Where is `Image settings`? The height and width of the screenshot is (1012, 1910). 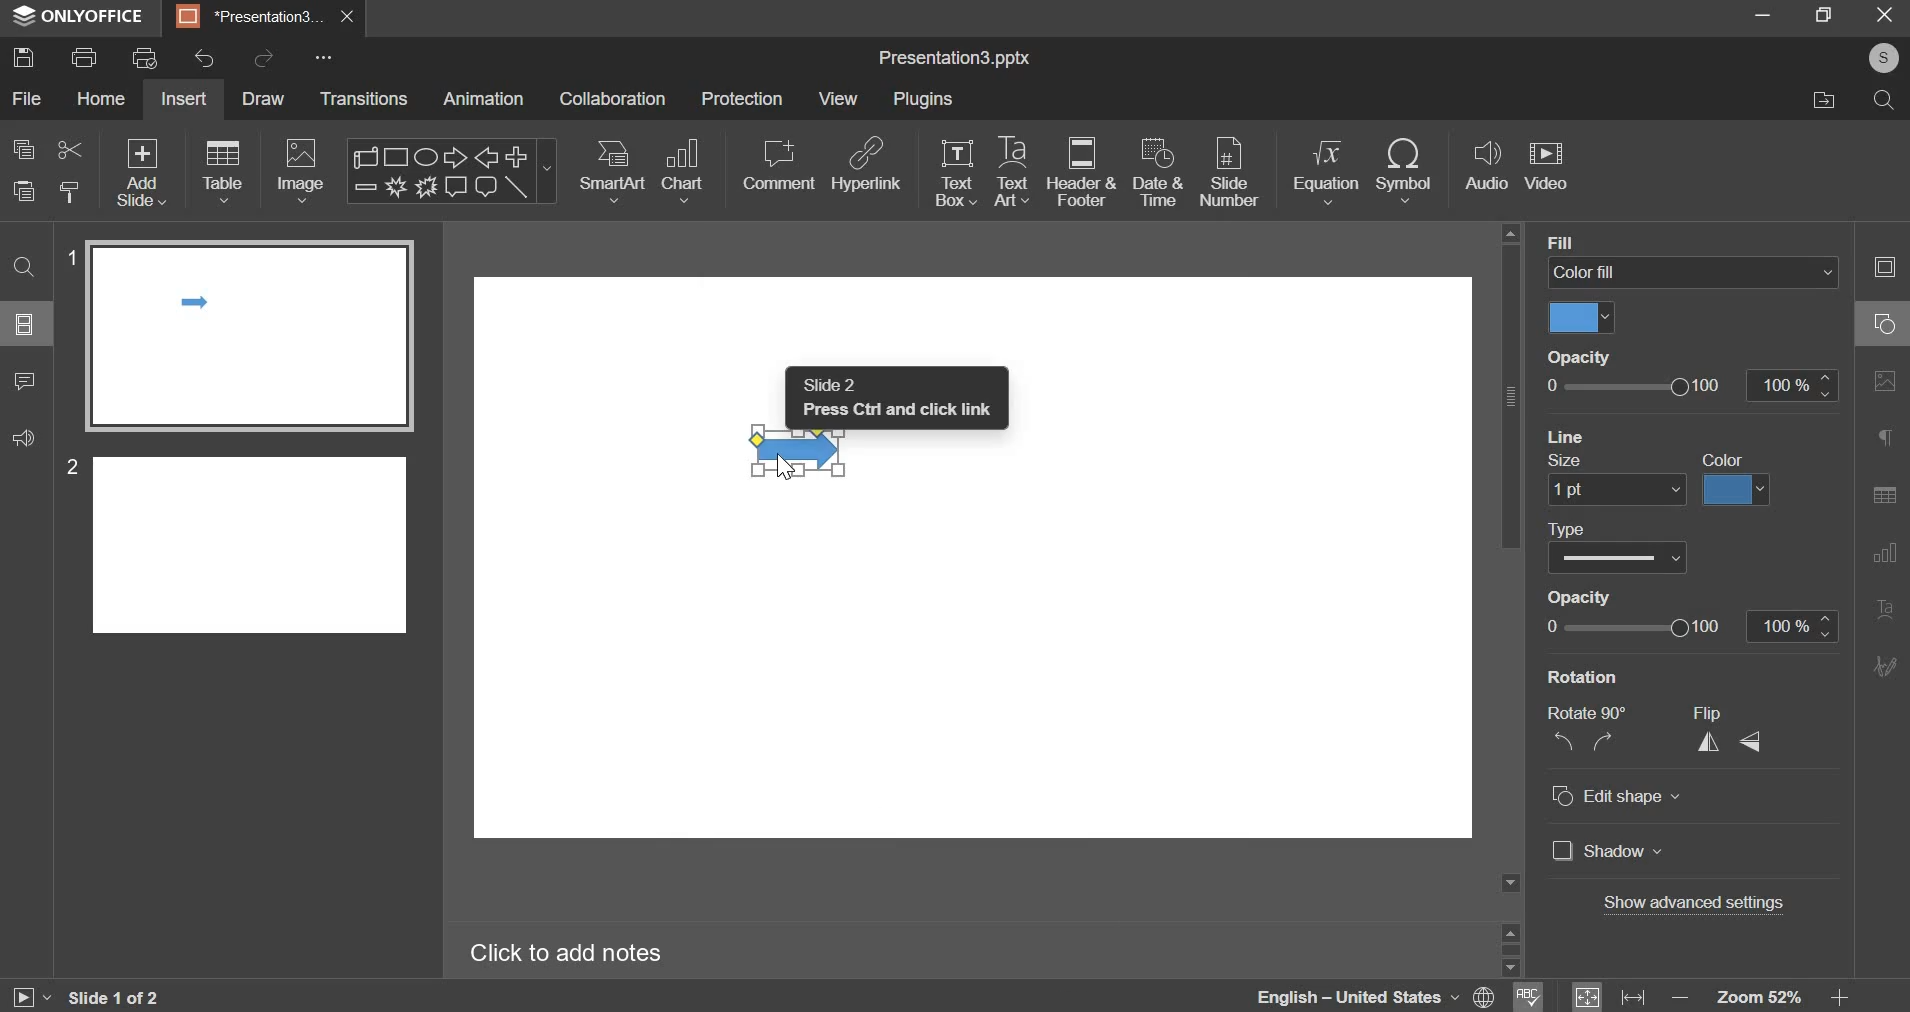 Image settings is located at coordinates (1885, 382).